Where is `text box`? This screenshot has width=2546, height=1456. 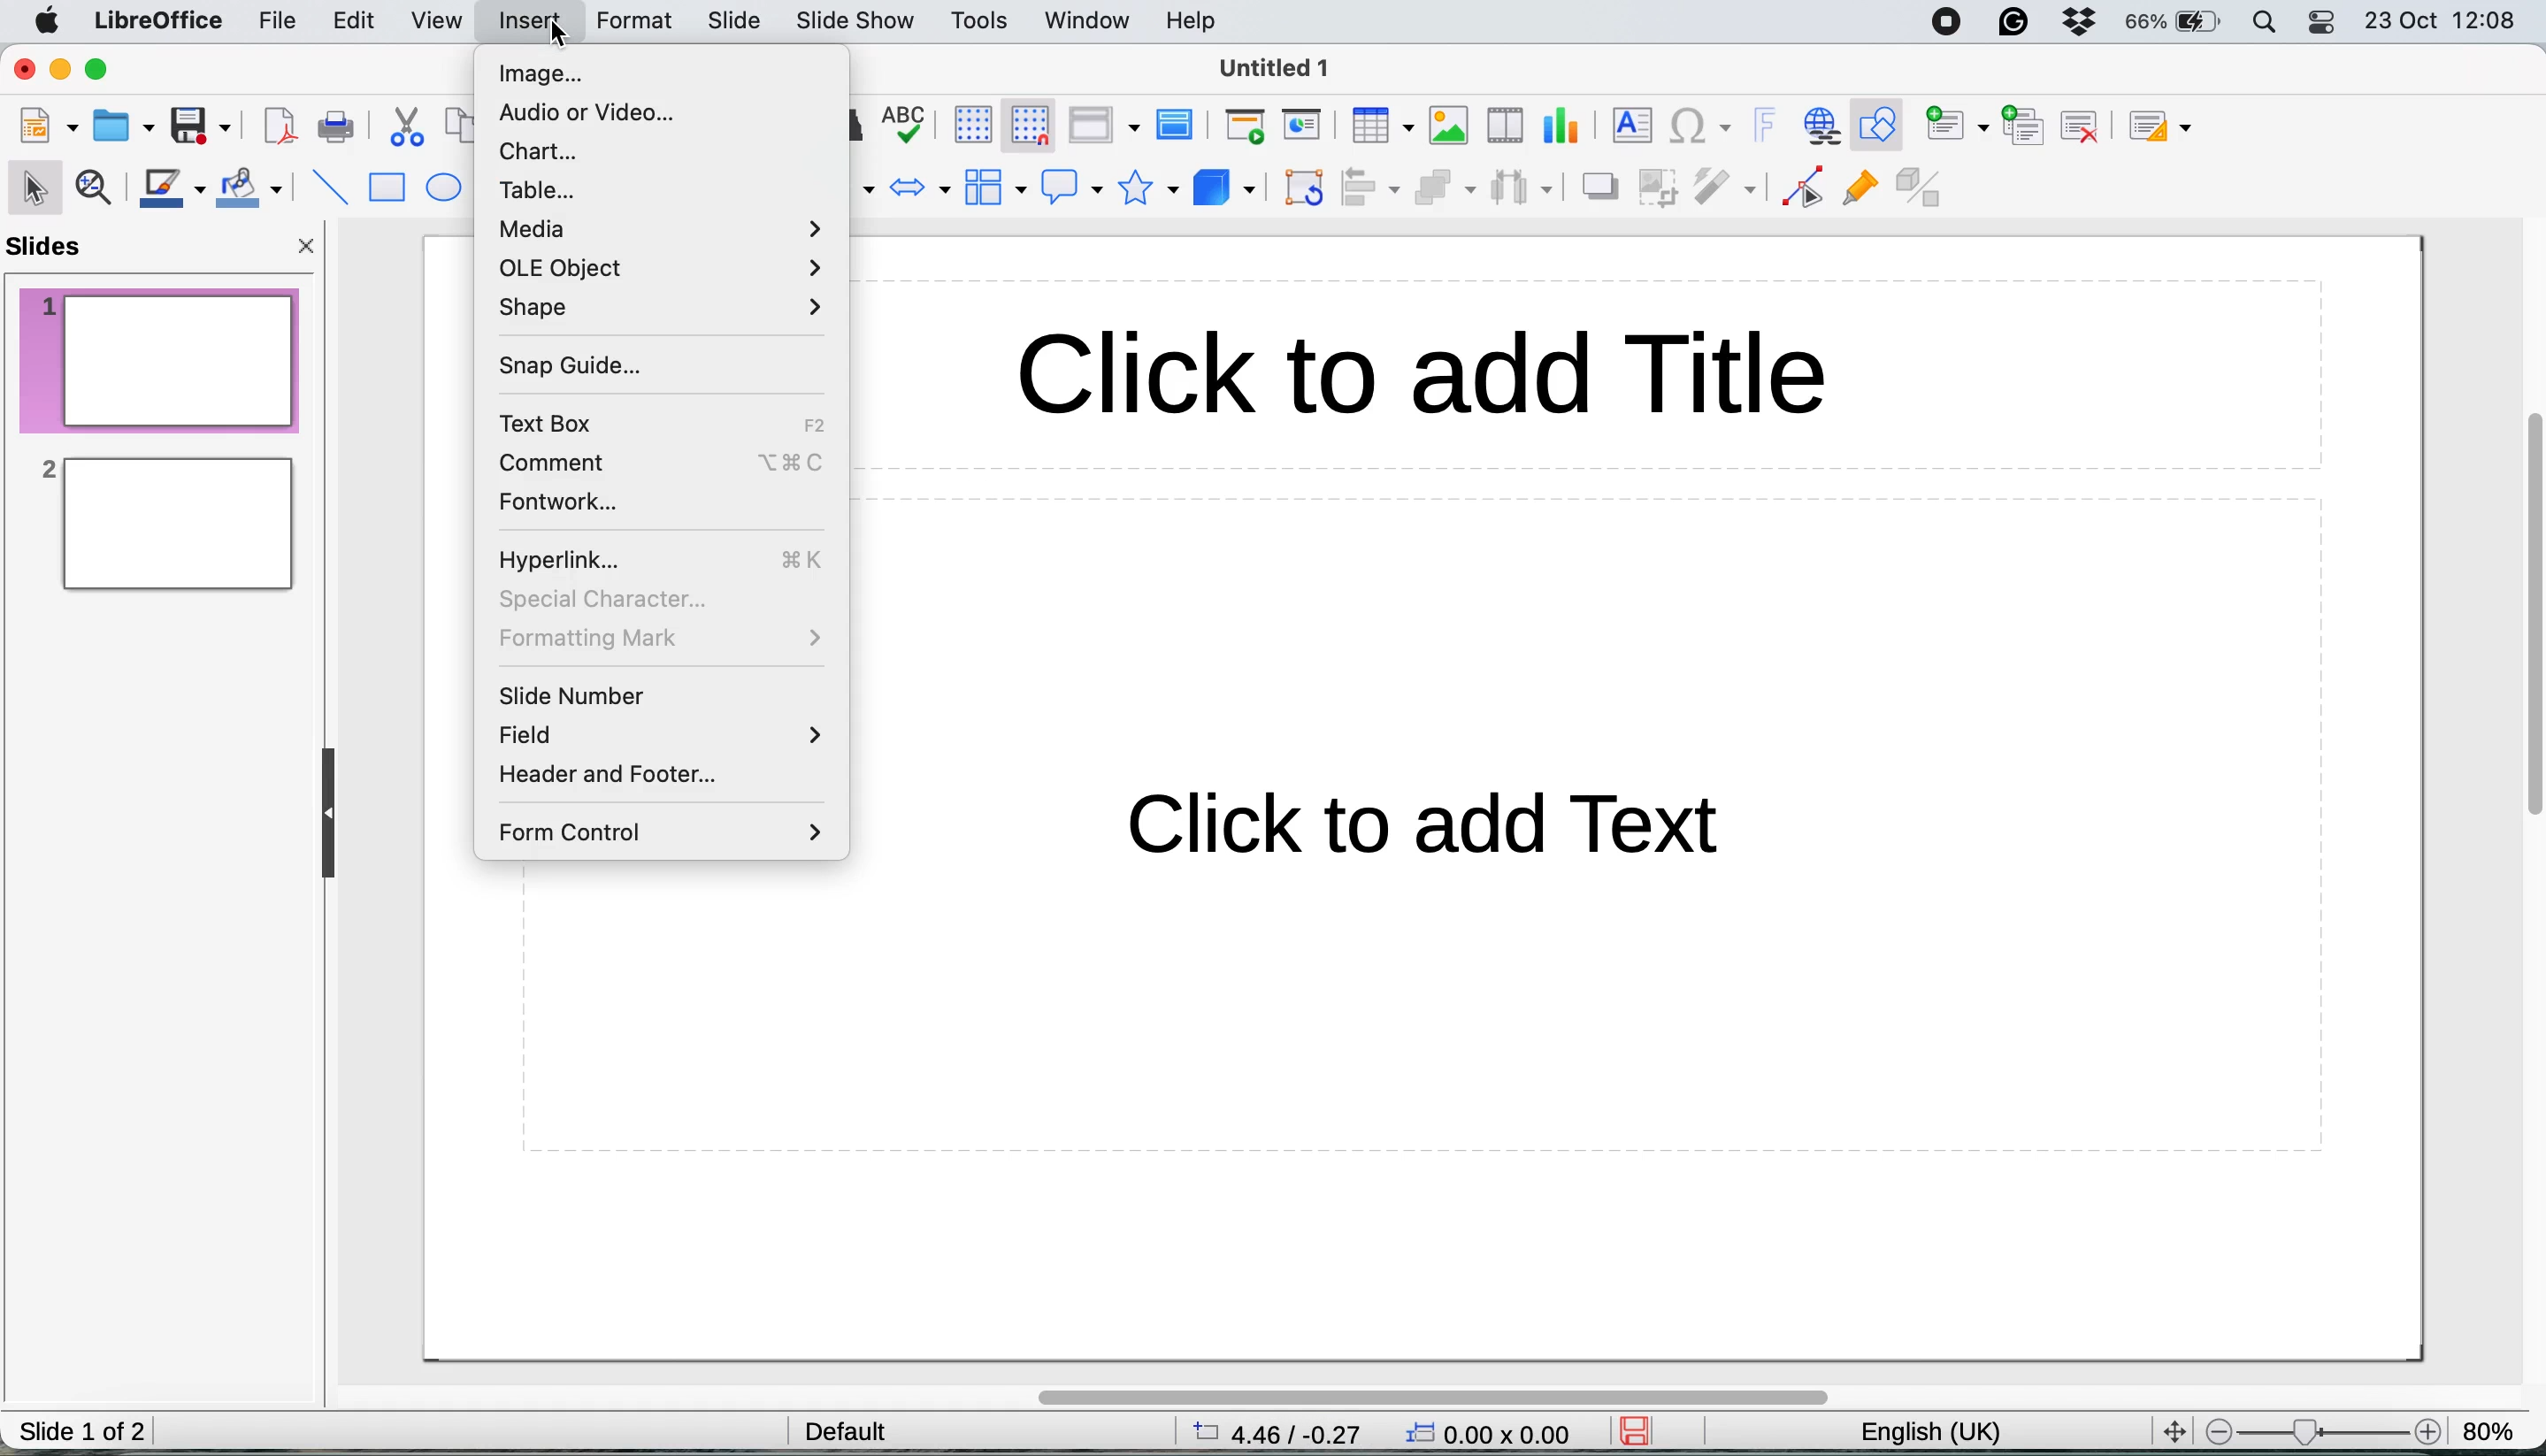
text box is located at coordinates (561, 422).